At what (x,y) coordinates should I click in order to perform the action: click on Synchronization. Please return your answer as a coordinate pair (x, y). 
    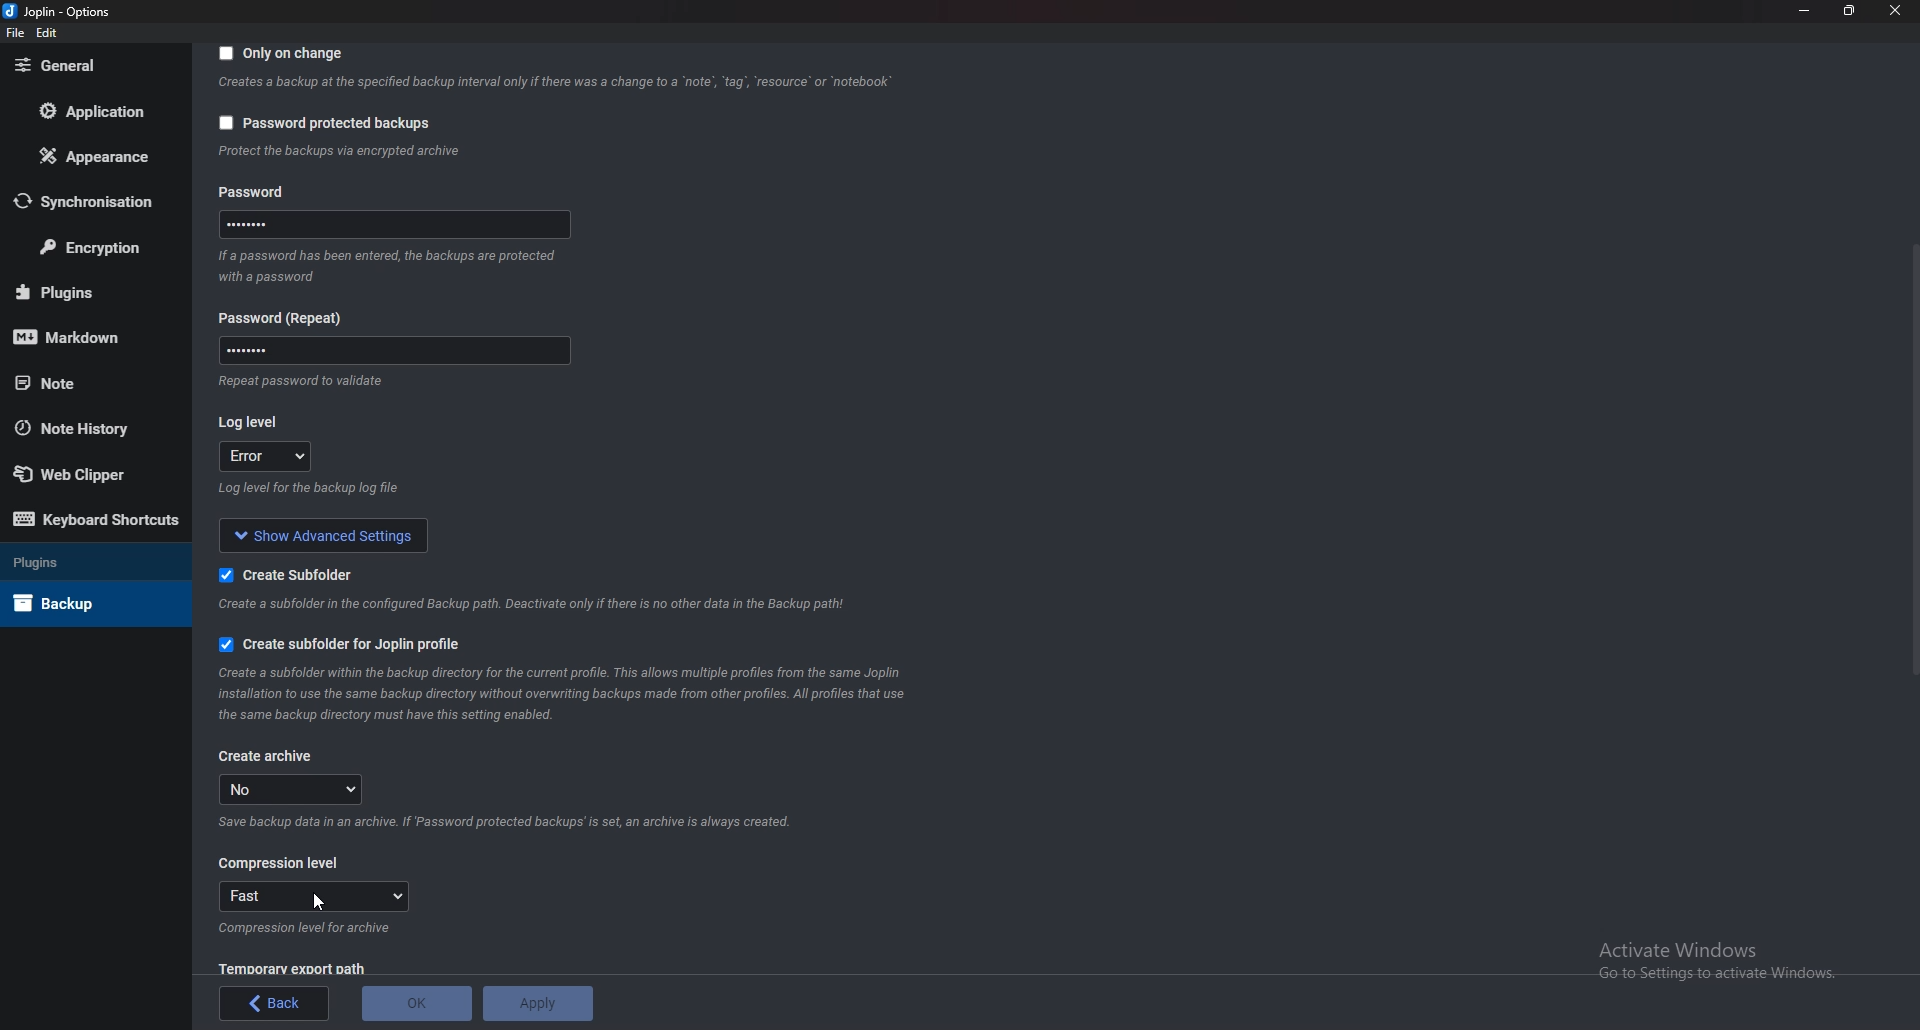
    Looking at the image, I should click on (90, 200).